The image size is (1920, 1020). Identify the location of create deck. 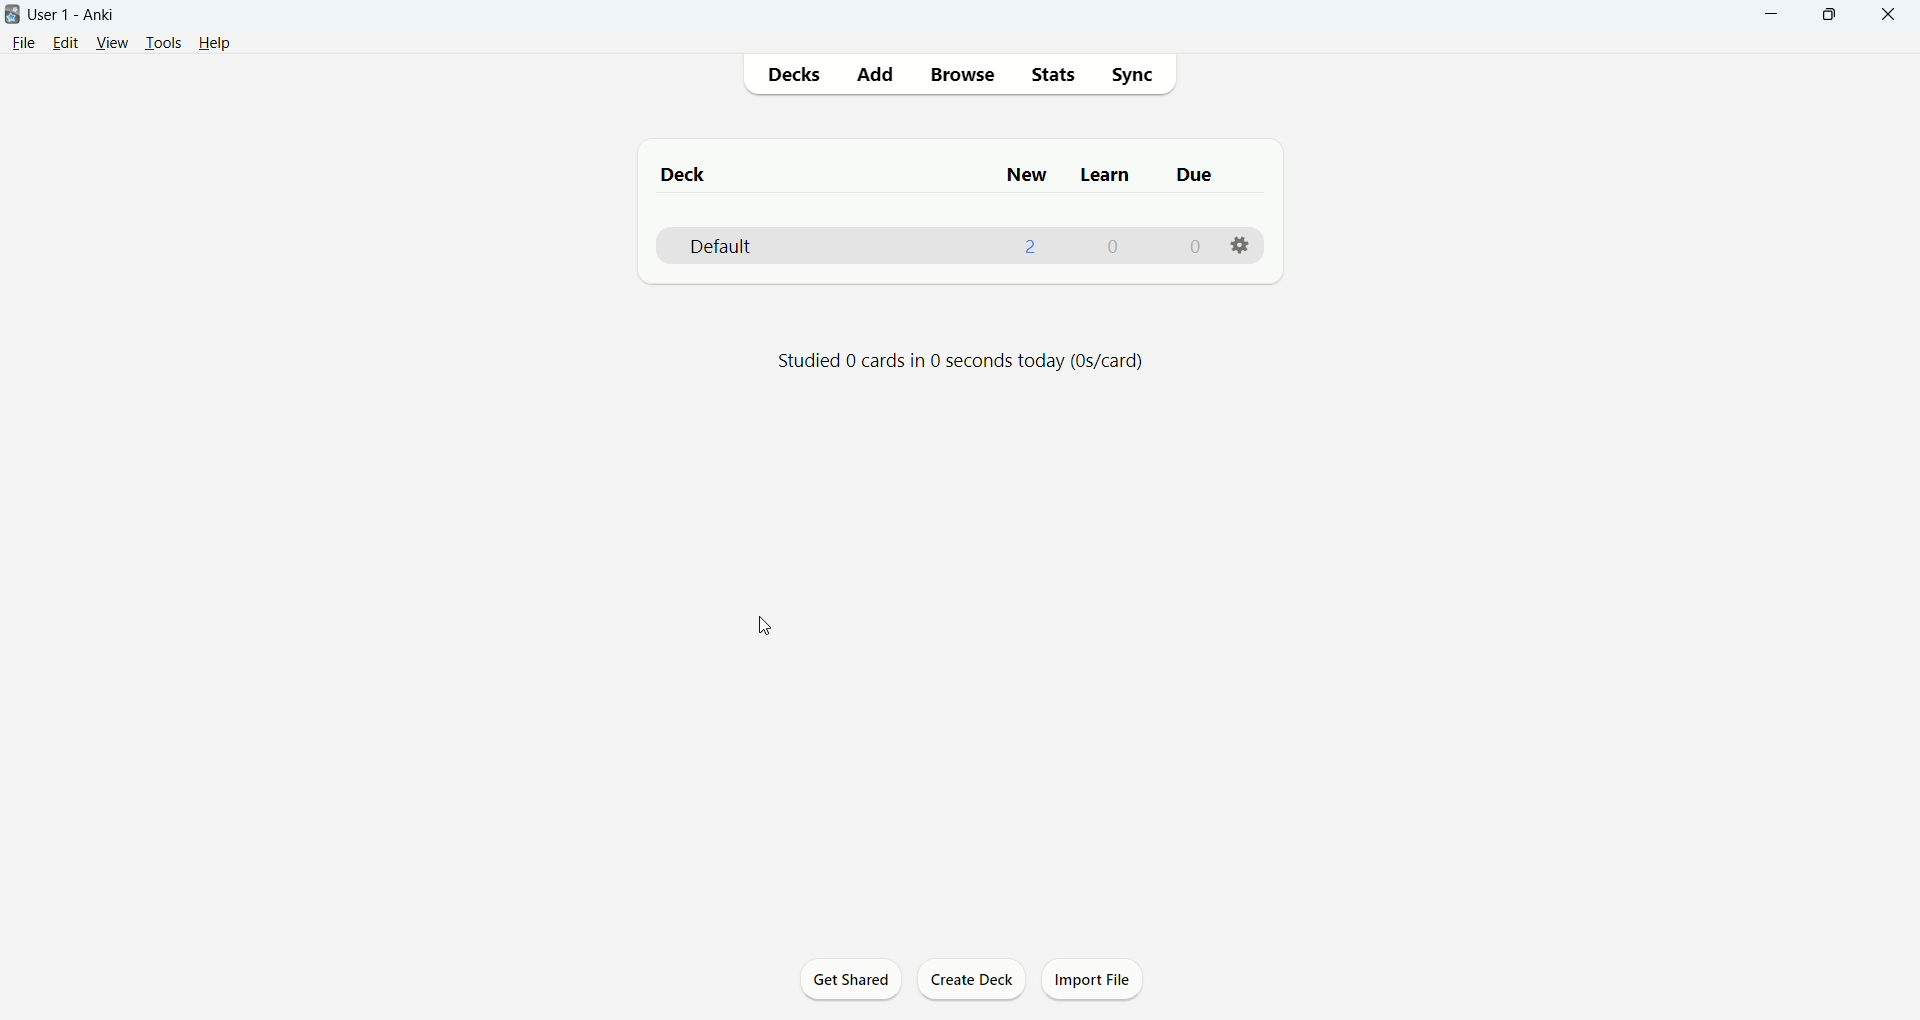
(973, 978).